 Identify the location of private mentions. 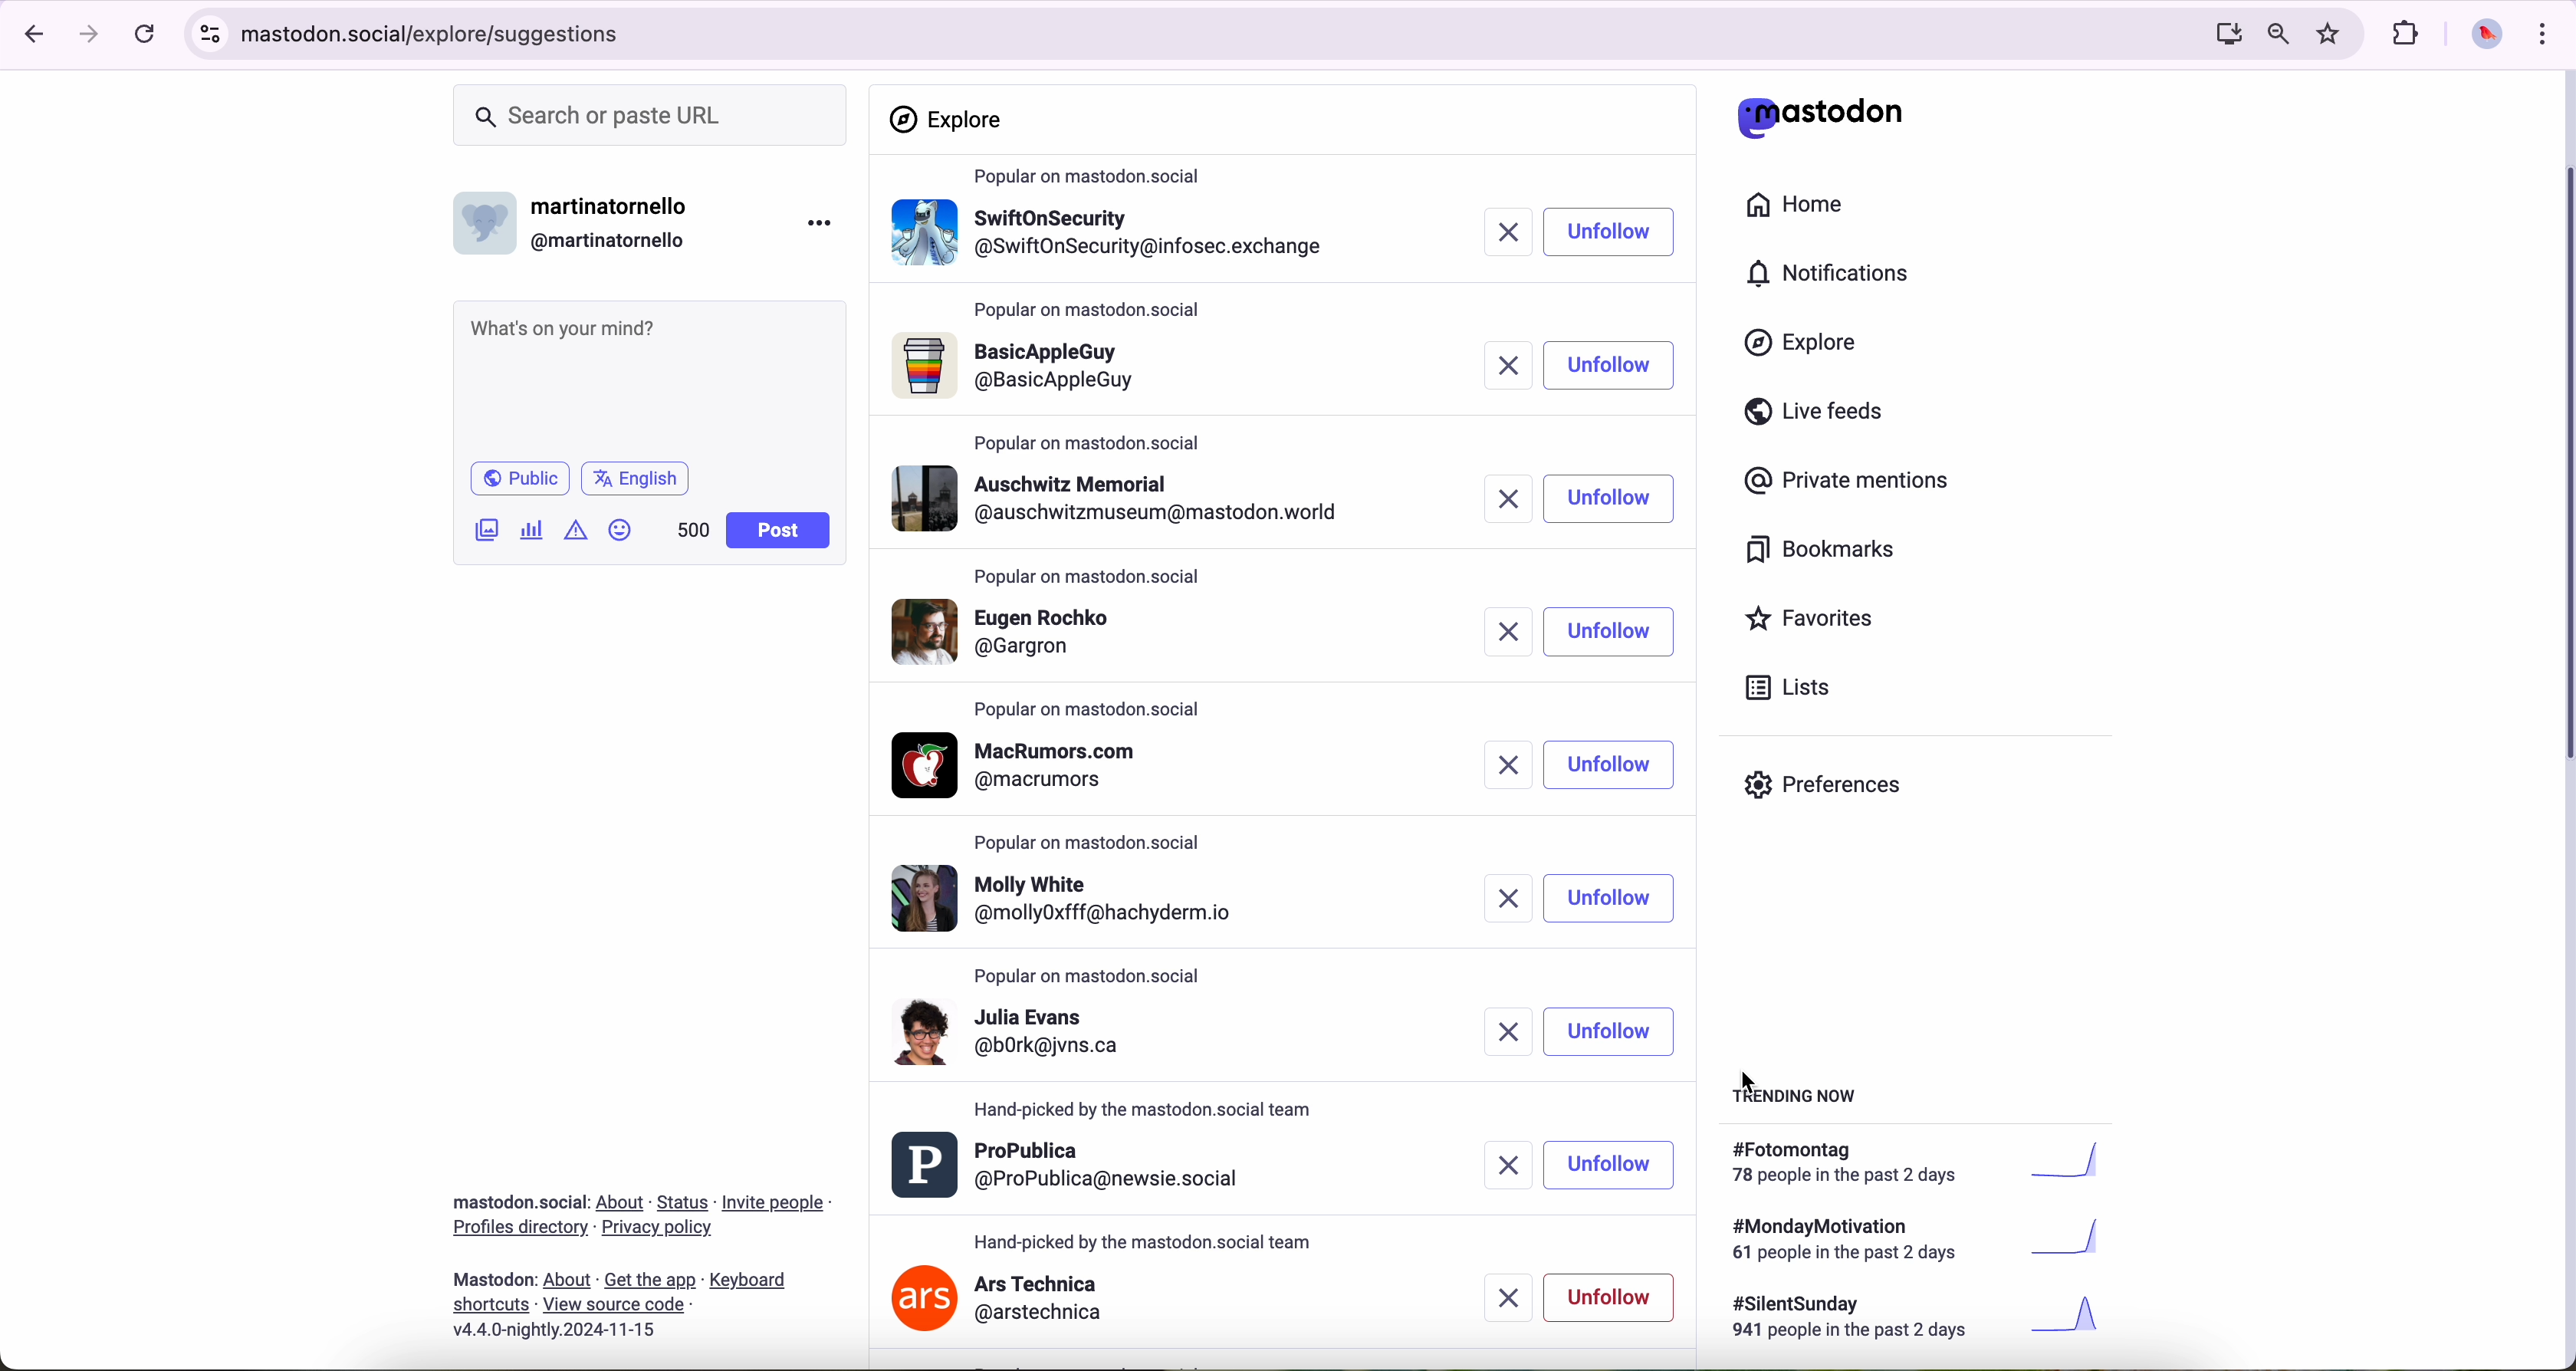
(1848, 482).